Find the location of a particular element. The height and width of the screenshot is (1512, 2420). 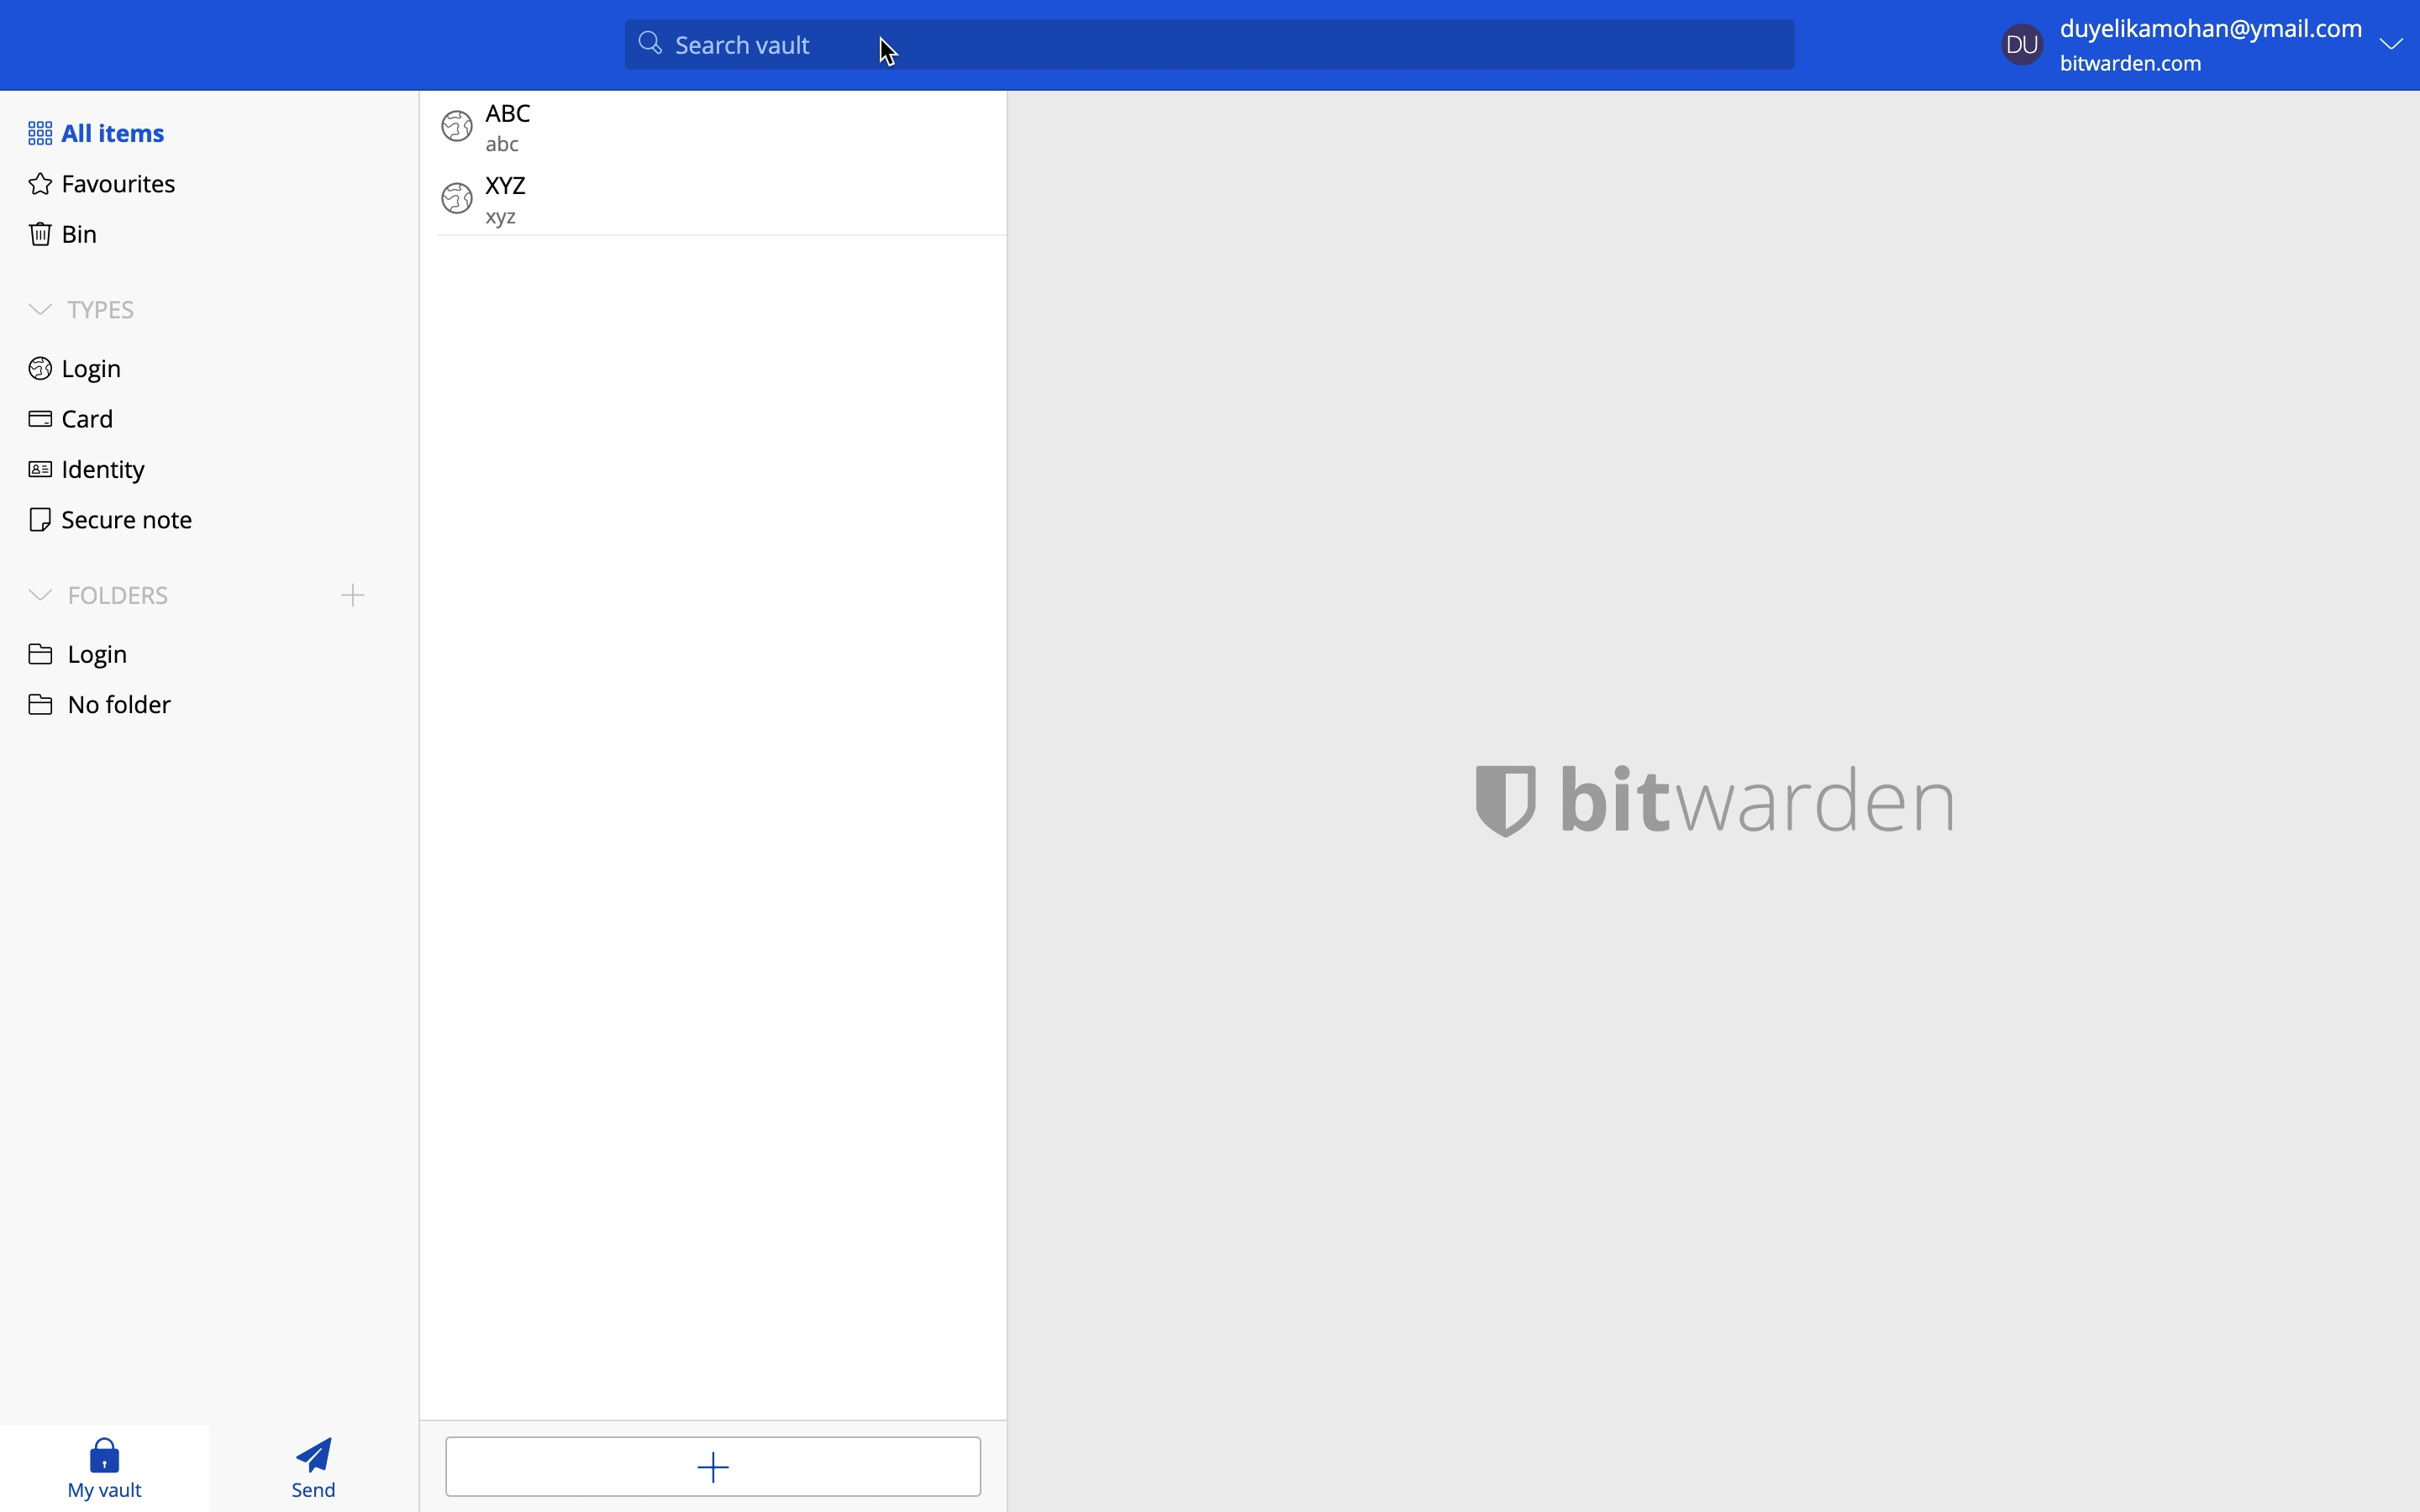

folders is located at coordinates (101, 594).